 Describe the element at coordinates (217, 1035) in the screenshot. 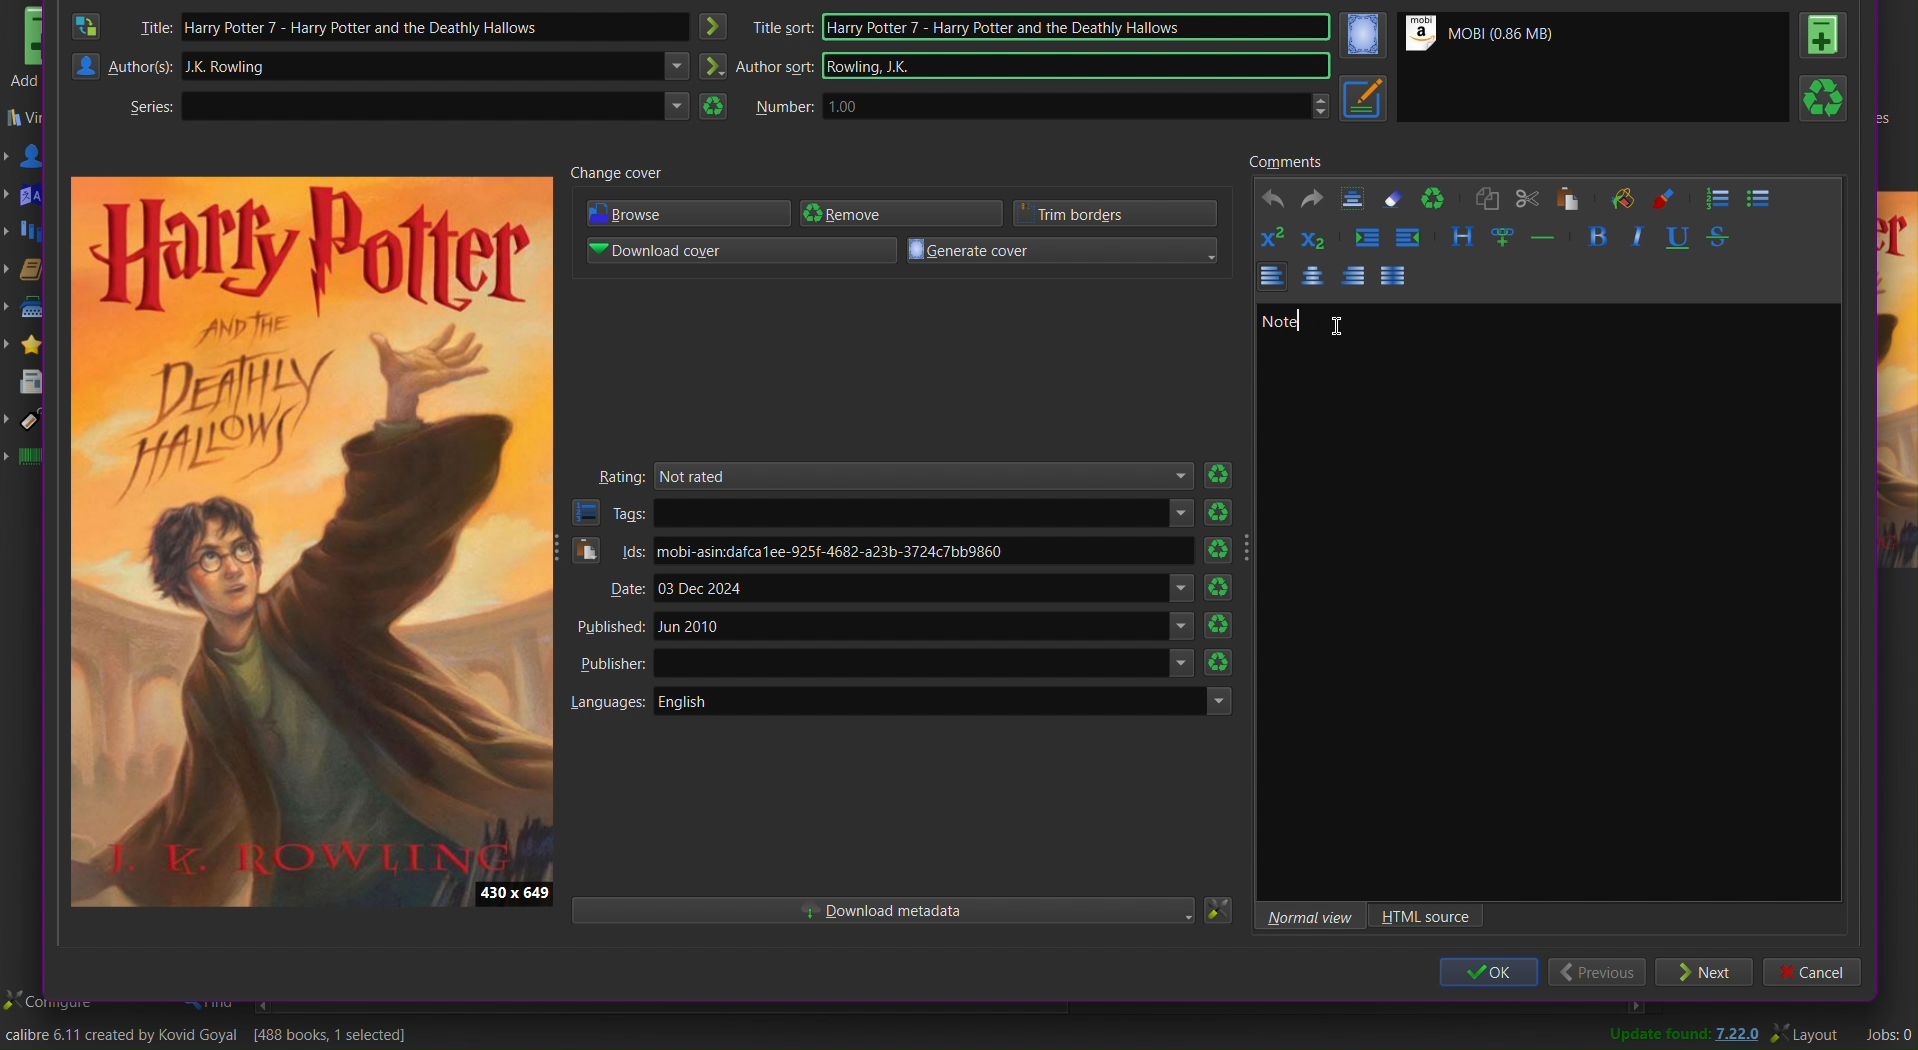

I see `Change the title/author/cover` at that location.